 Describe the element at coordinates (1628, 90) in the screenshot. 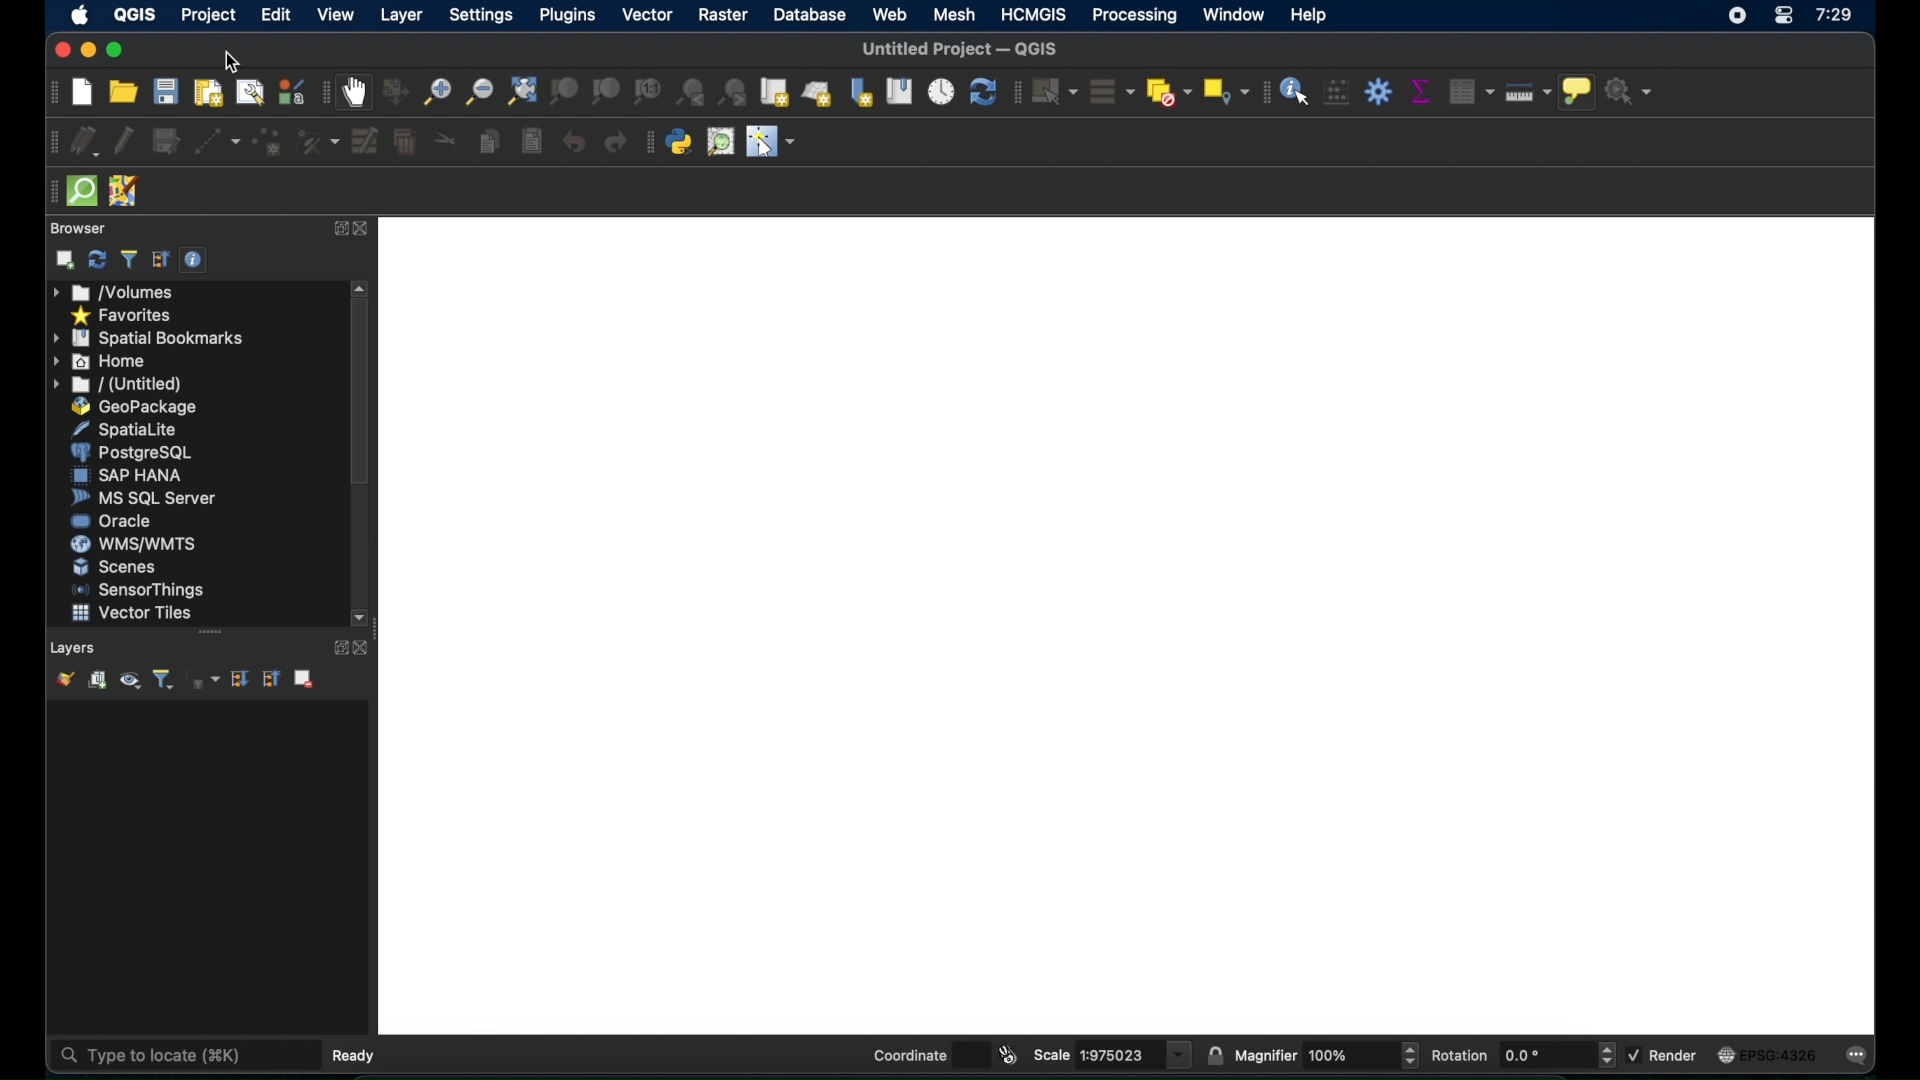

I see `no action selected` at that location.